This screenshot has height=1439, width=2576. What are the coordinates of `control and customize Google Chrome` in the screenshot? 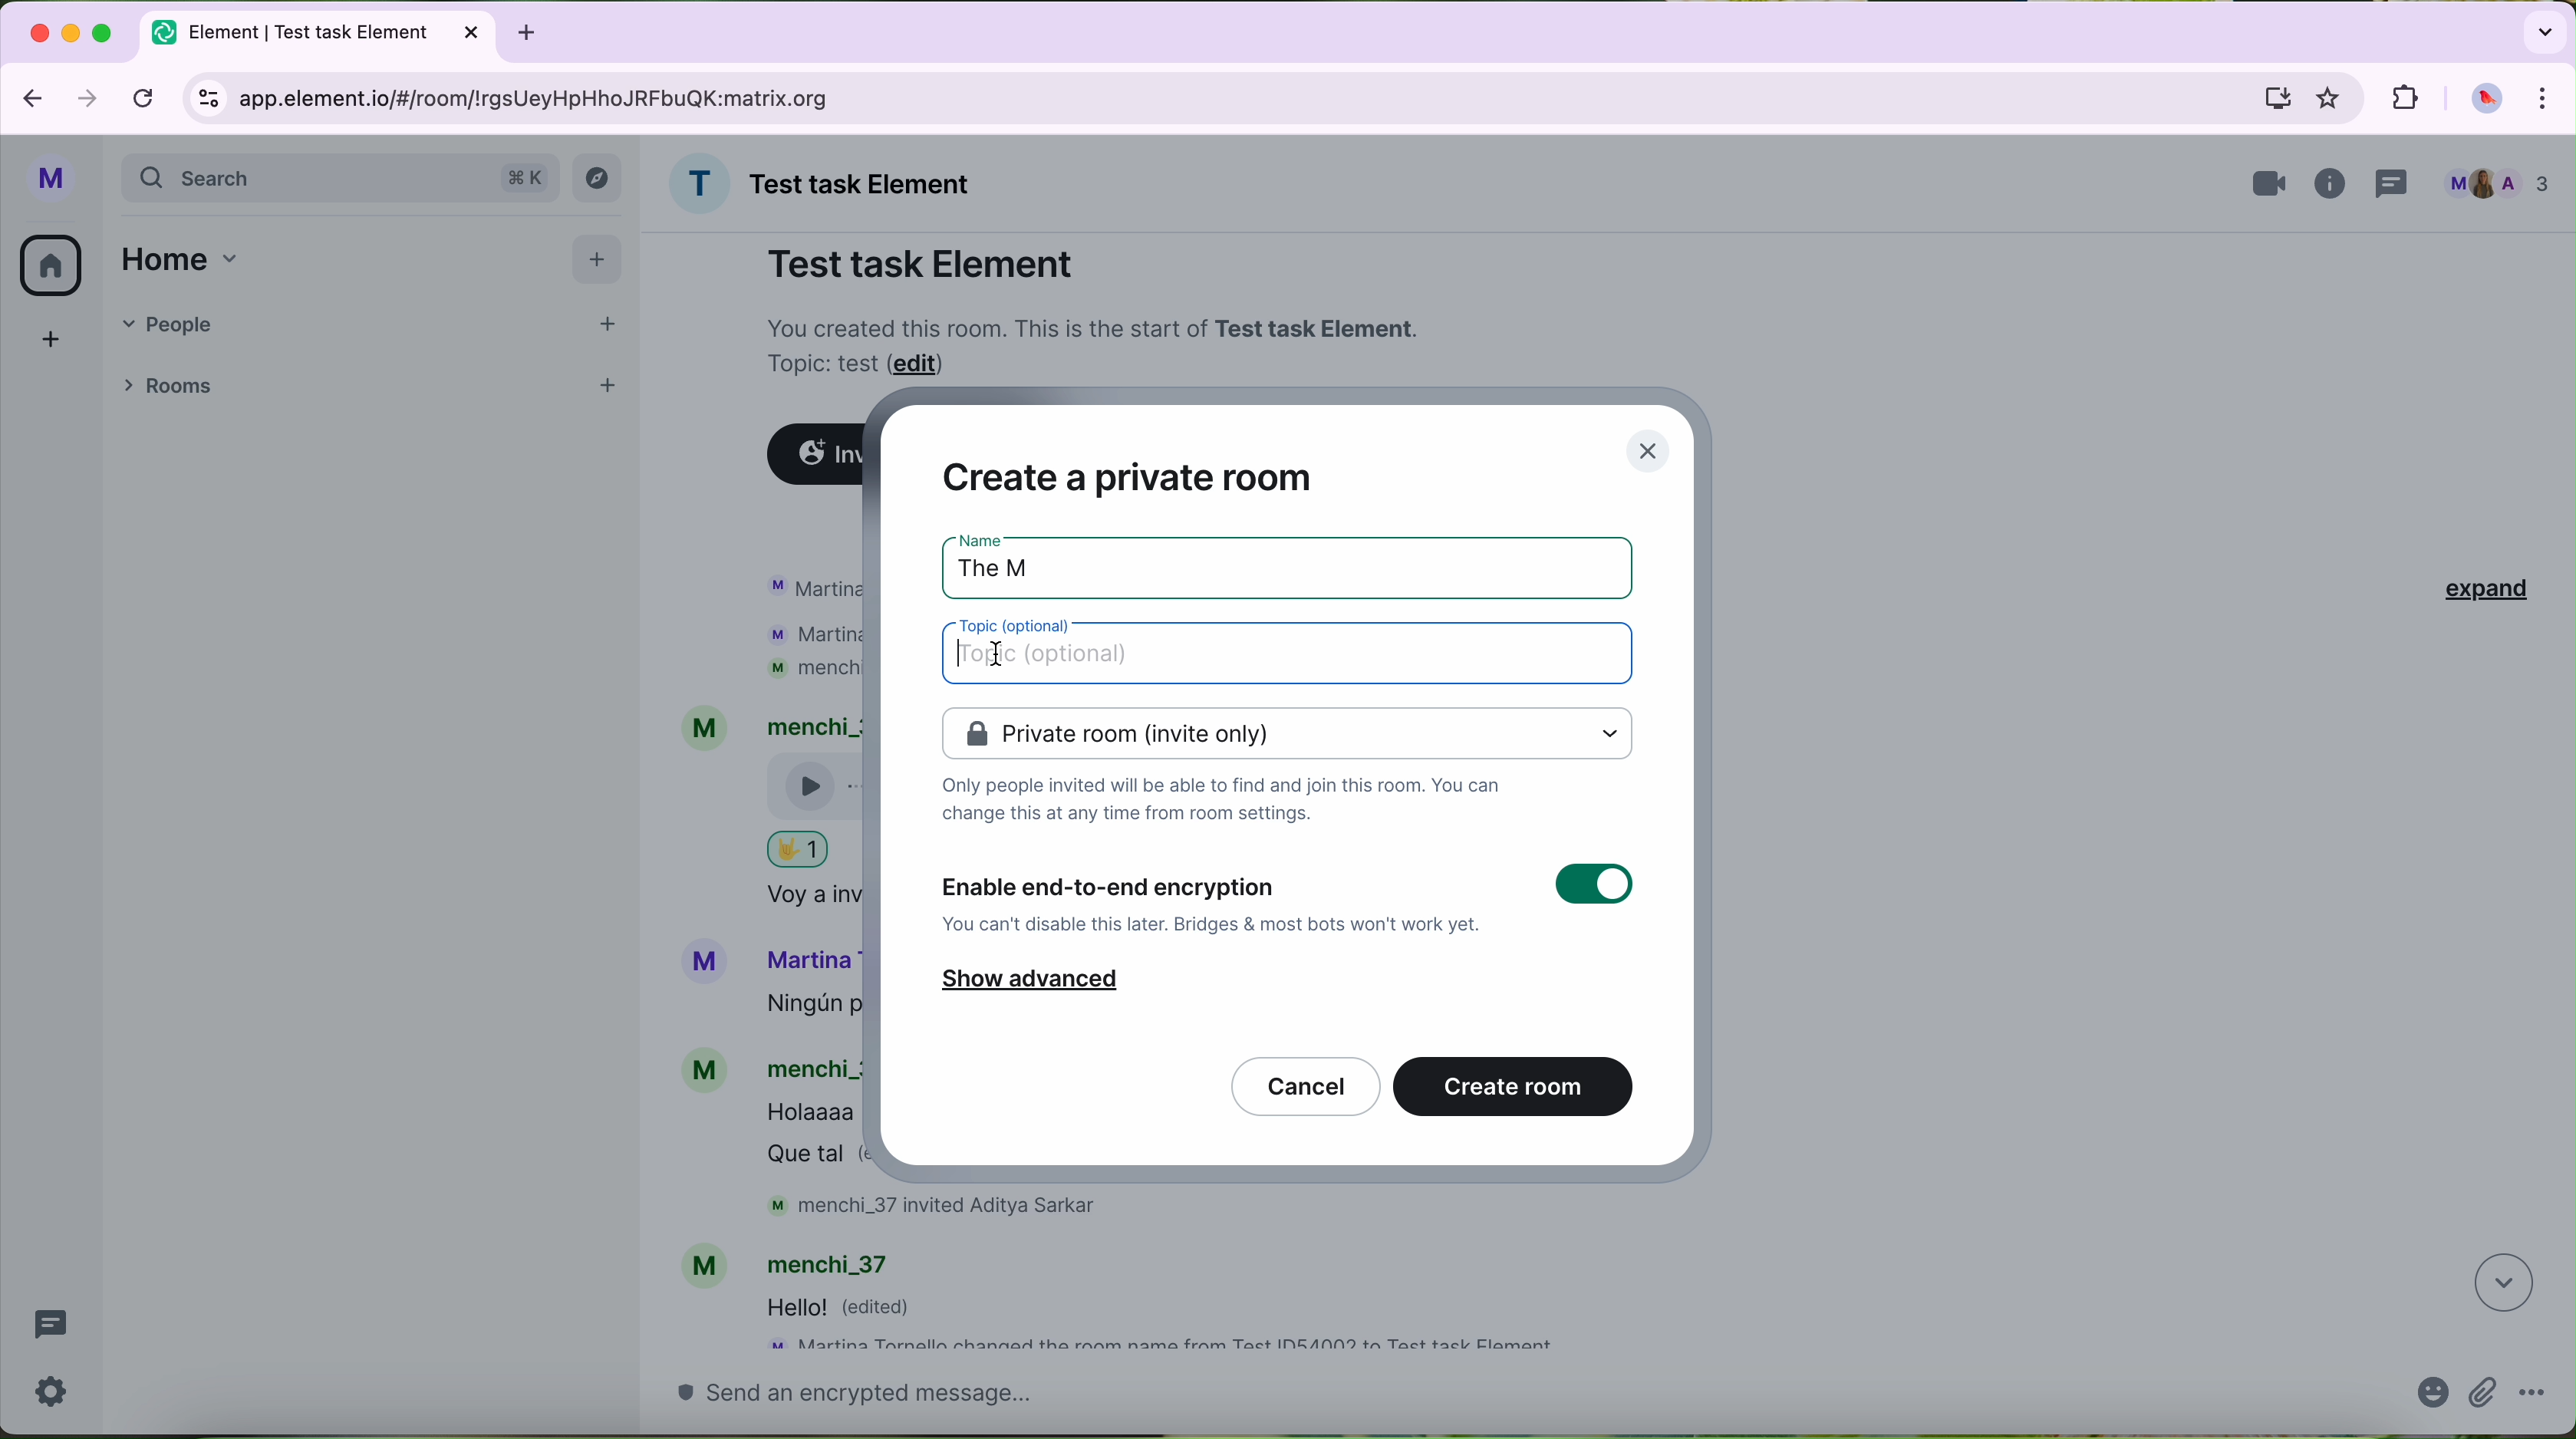 It's located at (2553, 99).